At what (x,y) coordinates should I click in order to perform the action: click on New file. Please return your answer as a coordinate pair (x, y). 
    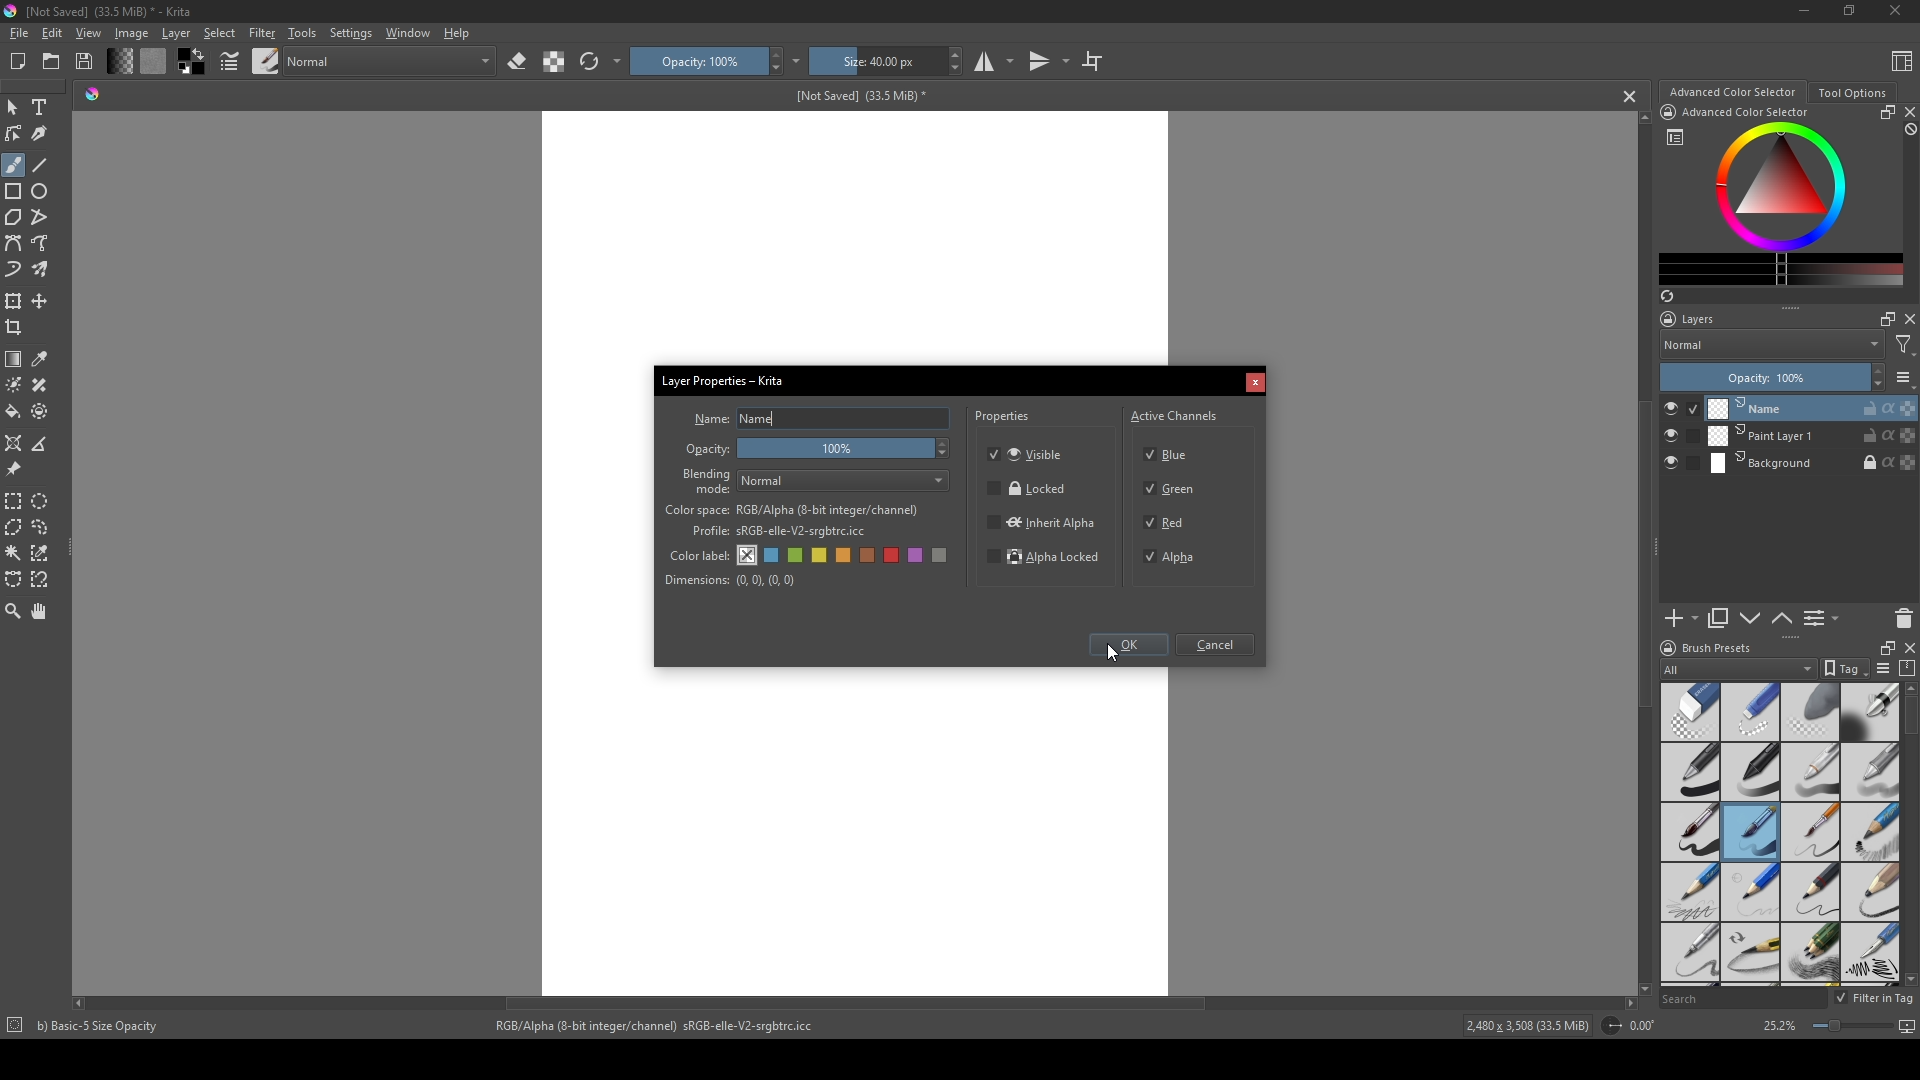
    Looking at the image, I should click on (15, 63).